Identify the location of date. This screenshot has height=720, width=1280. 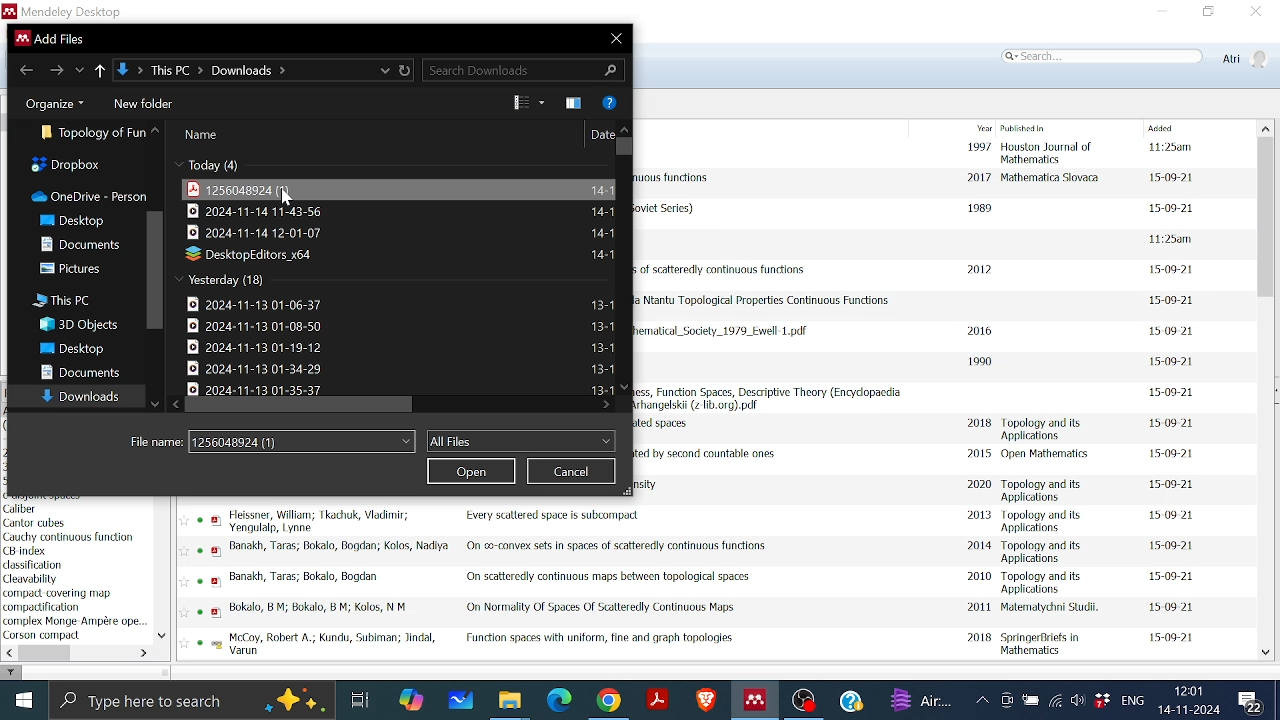
(1170, 485).